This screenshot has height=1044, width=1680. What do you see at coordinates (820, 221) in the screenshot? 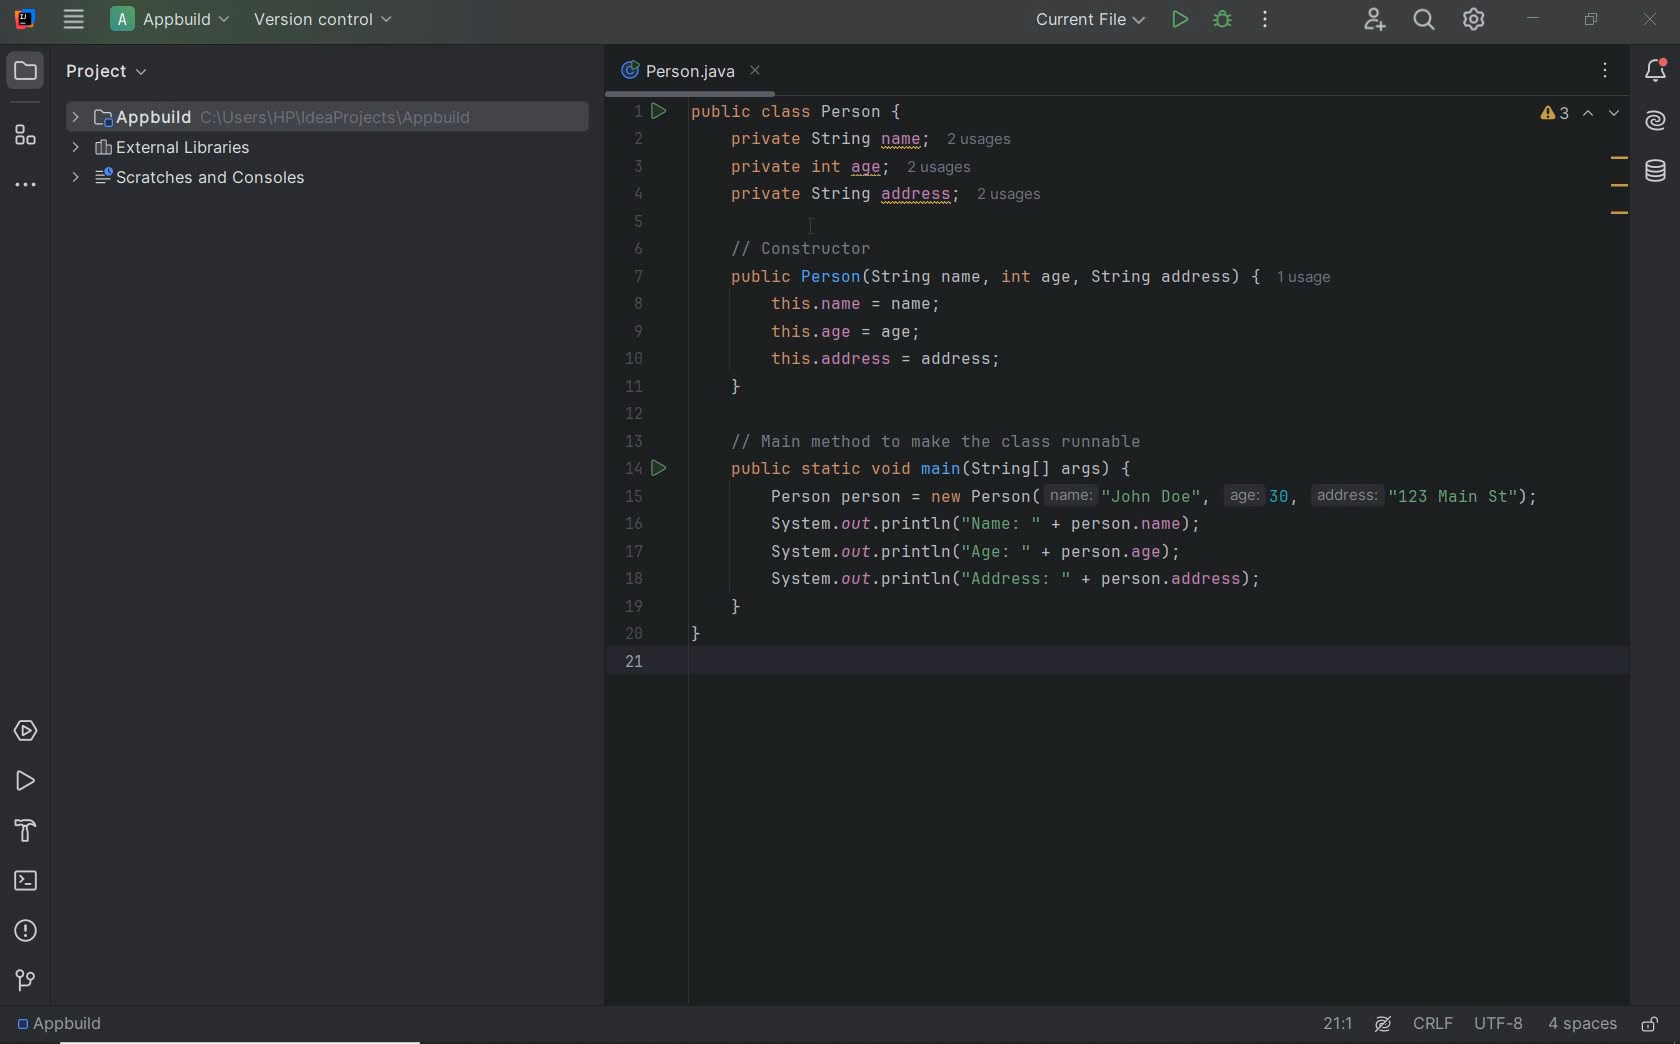
I see `cursor` at bounding box center [820, 221].